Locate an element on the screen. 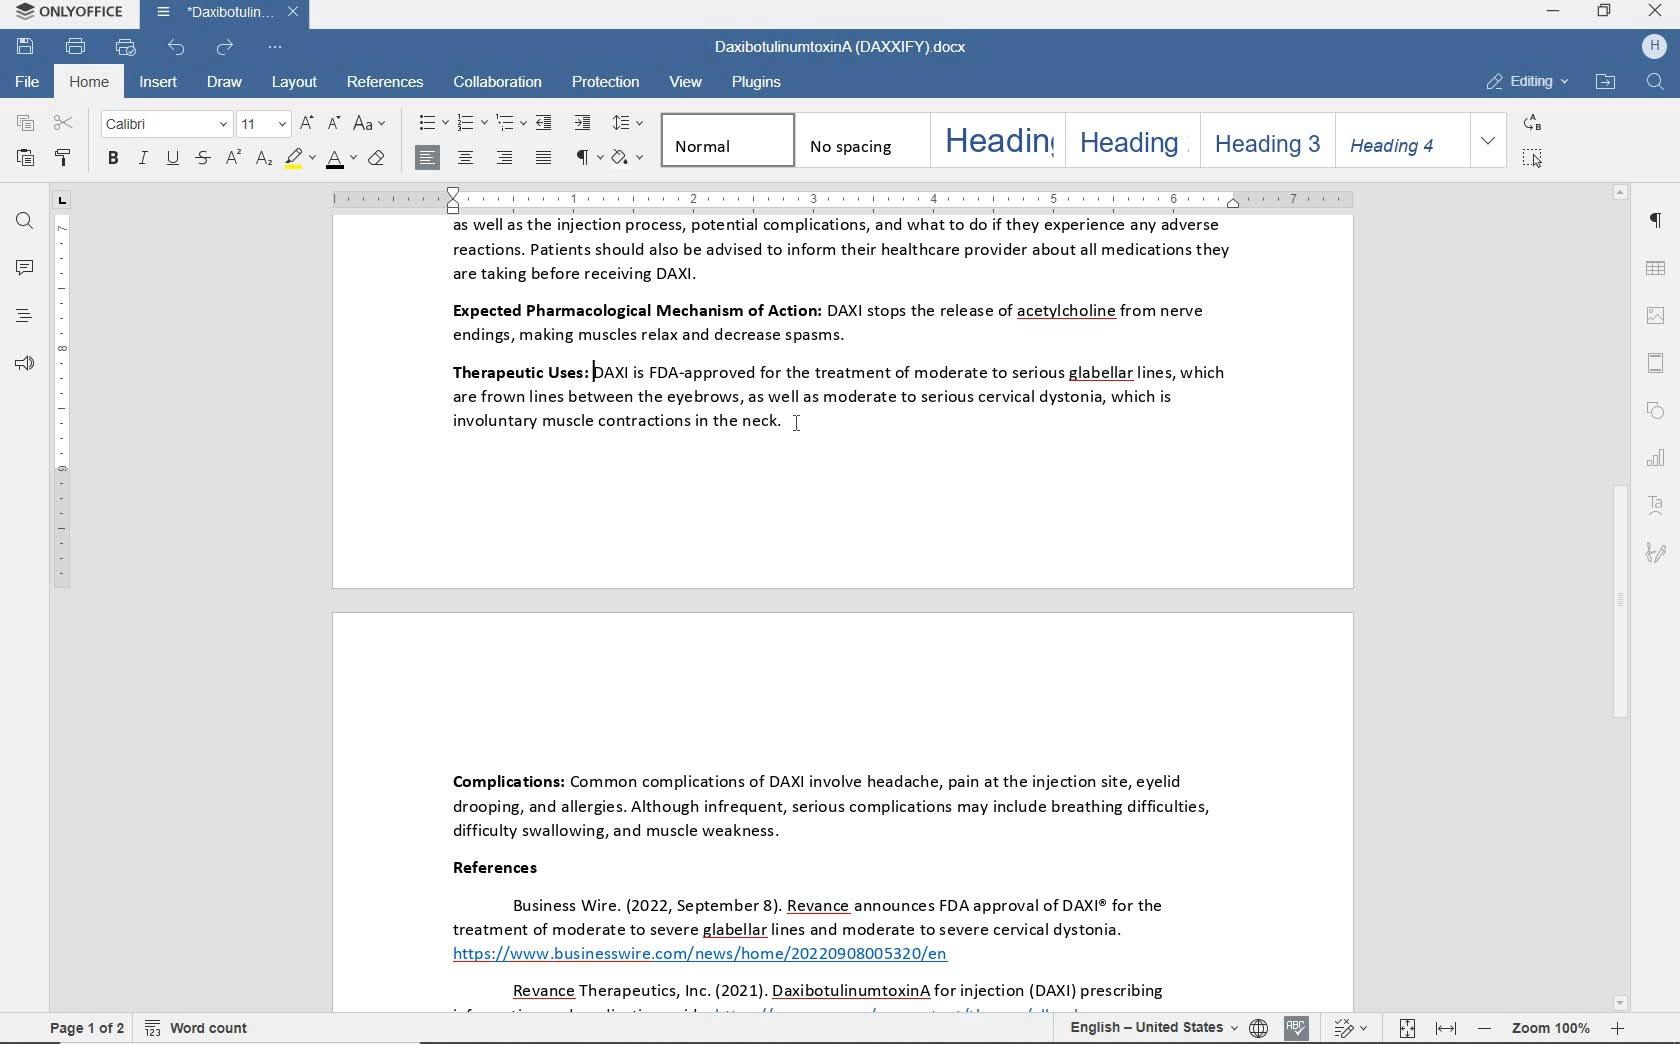  redo is located at coordinates (224, 48).